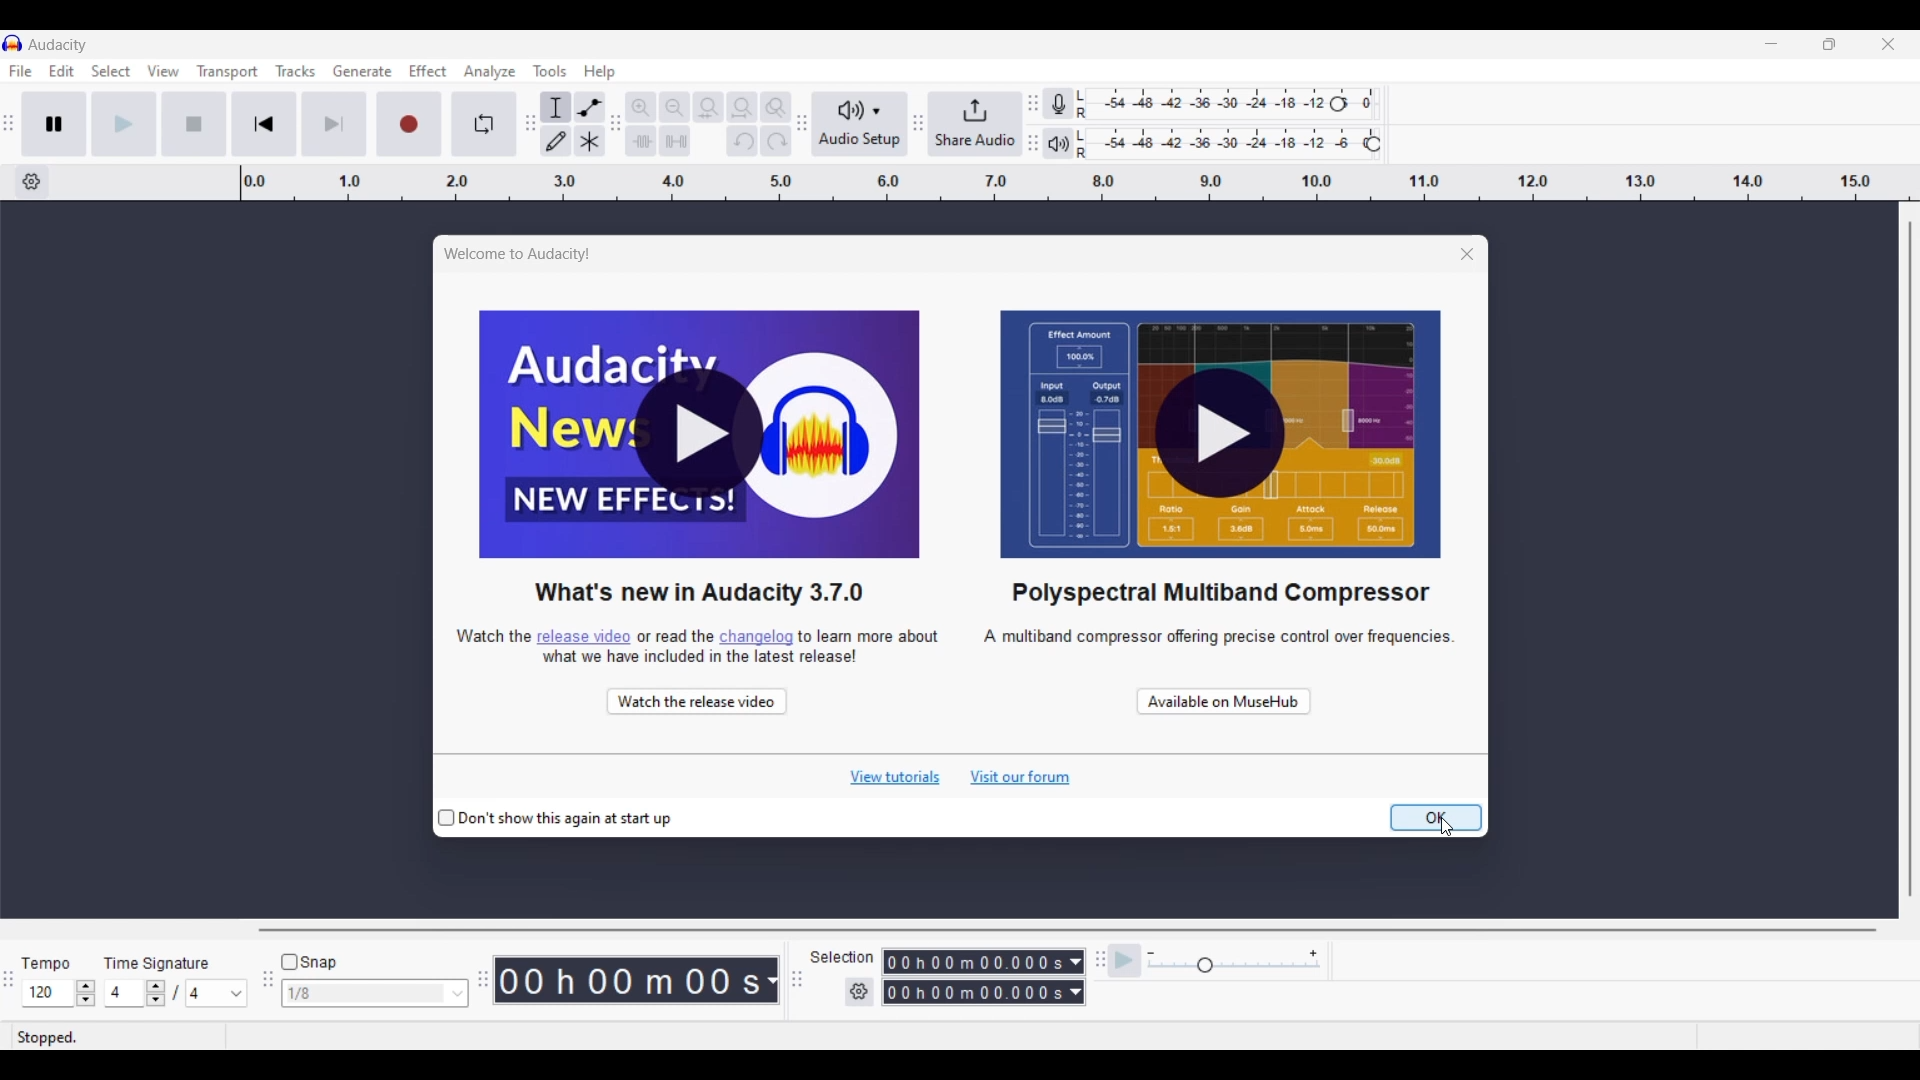  Describe the element at coordinates (484, 124) in the screenshot. I see `Enable looping` at that location.